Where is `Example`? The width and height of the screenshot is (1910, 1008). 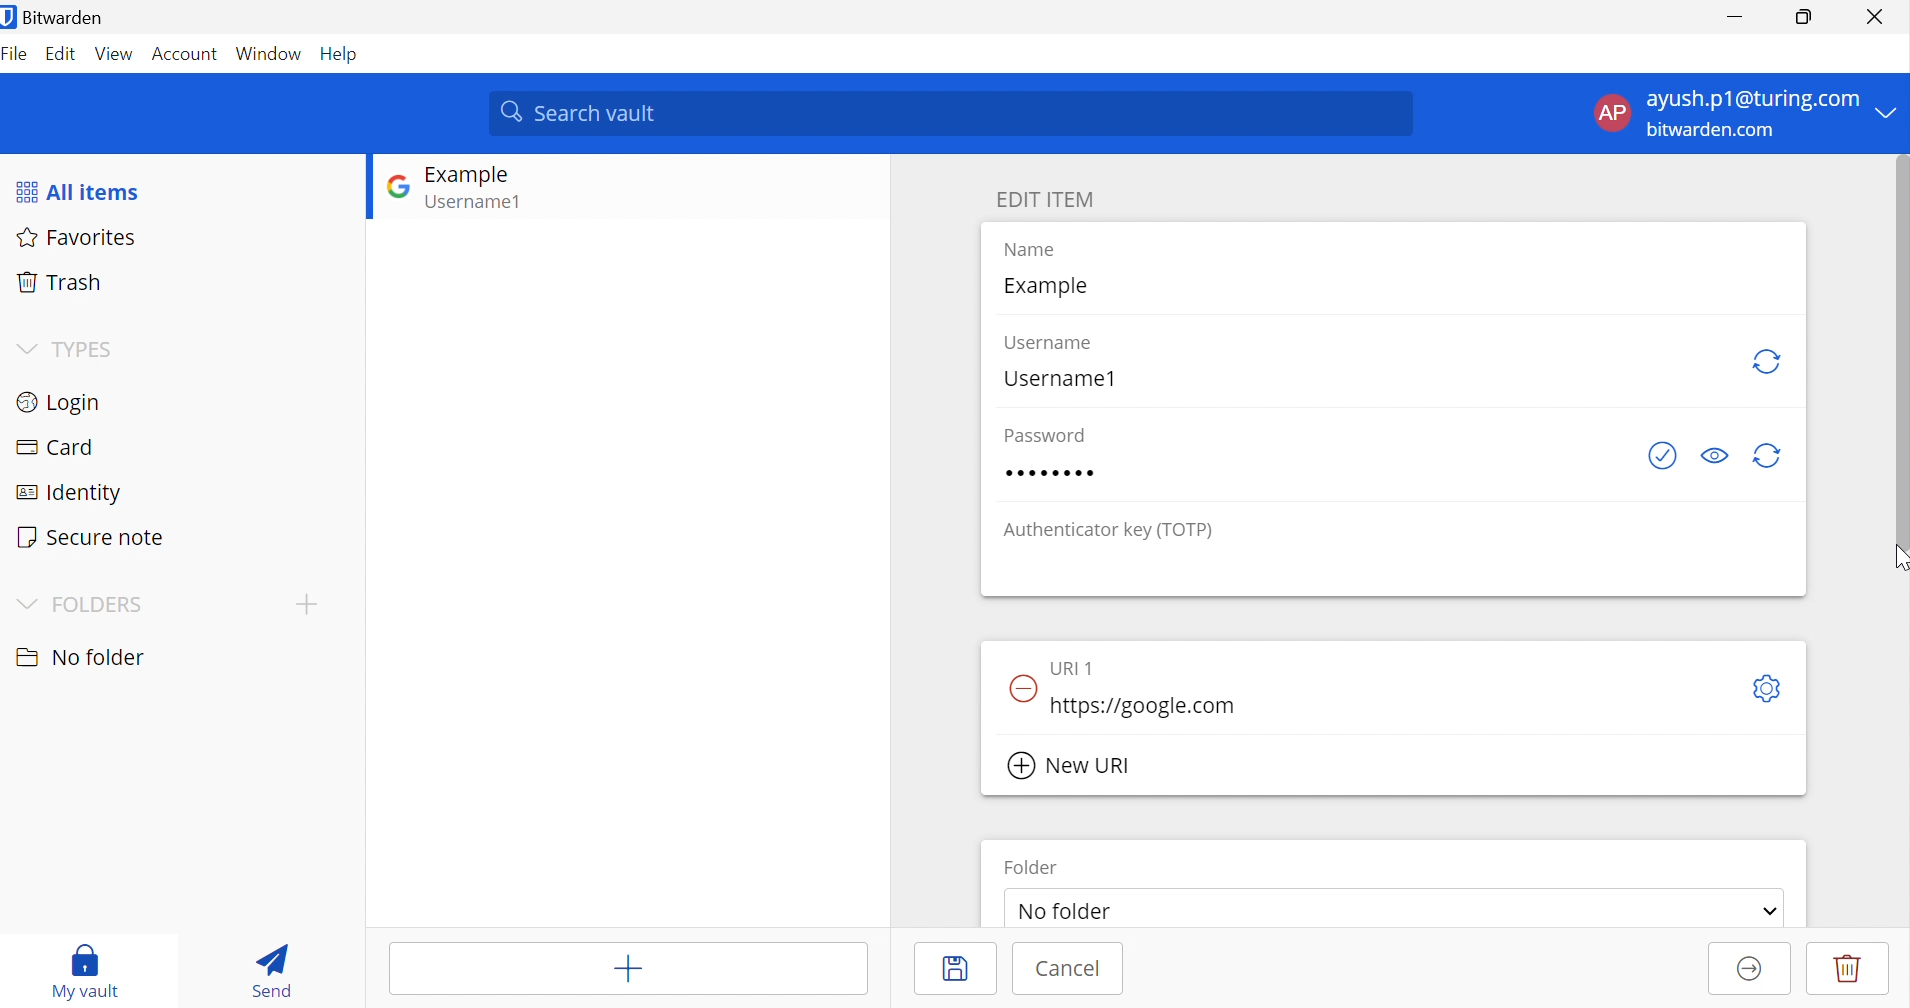
Example is located at coordinates (1052, 285).